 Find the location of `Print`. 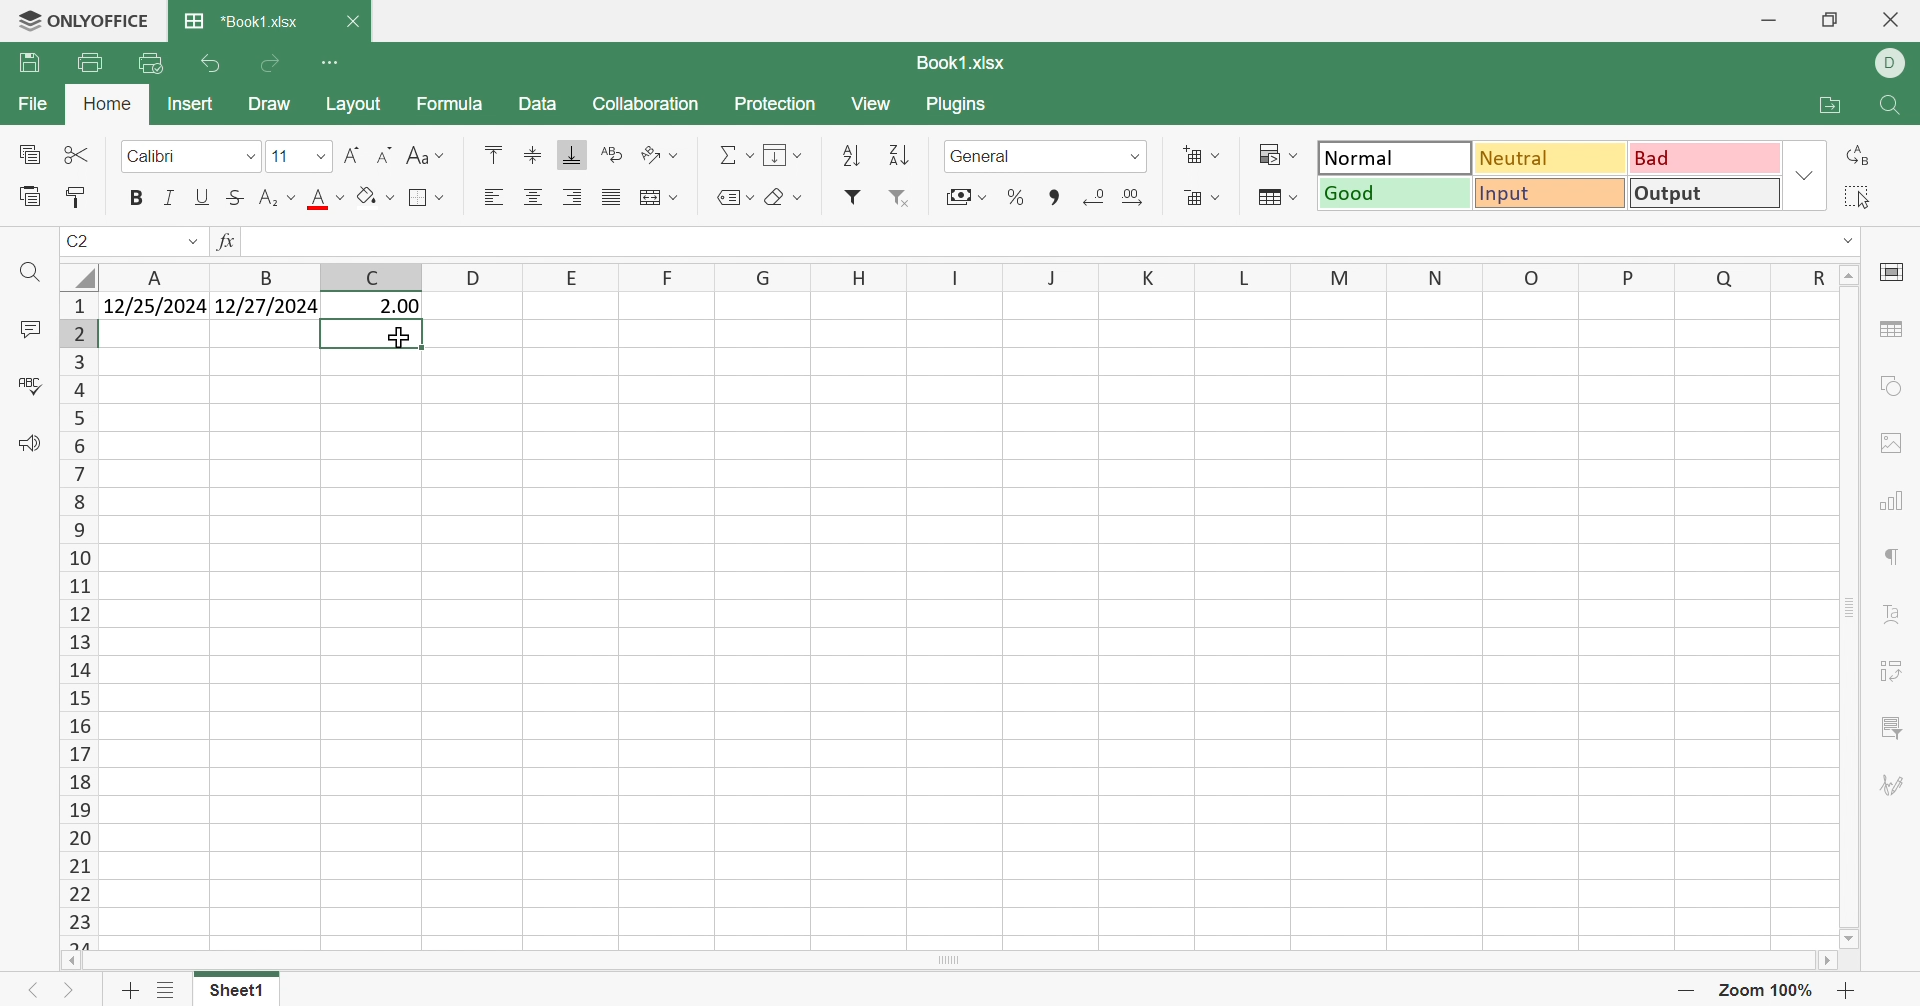

Print is located at coordinates (92, 63).